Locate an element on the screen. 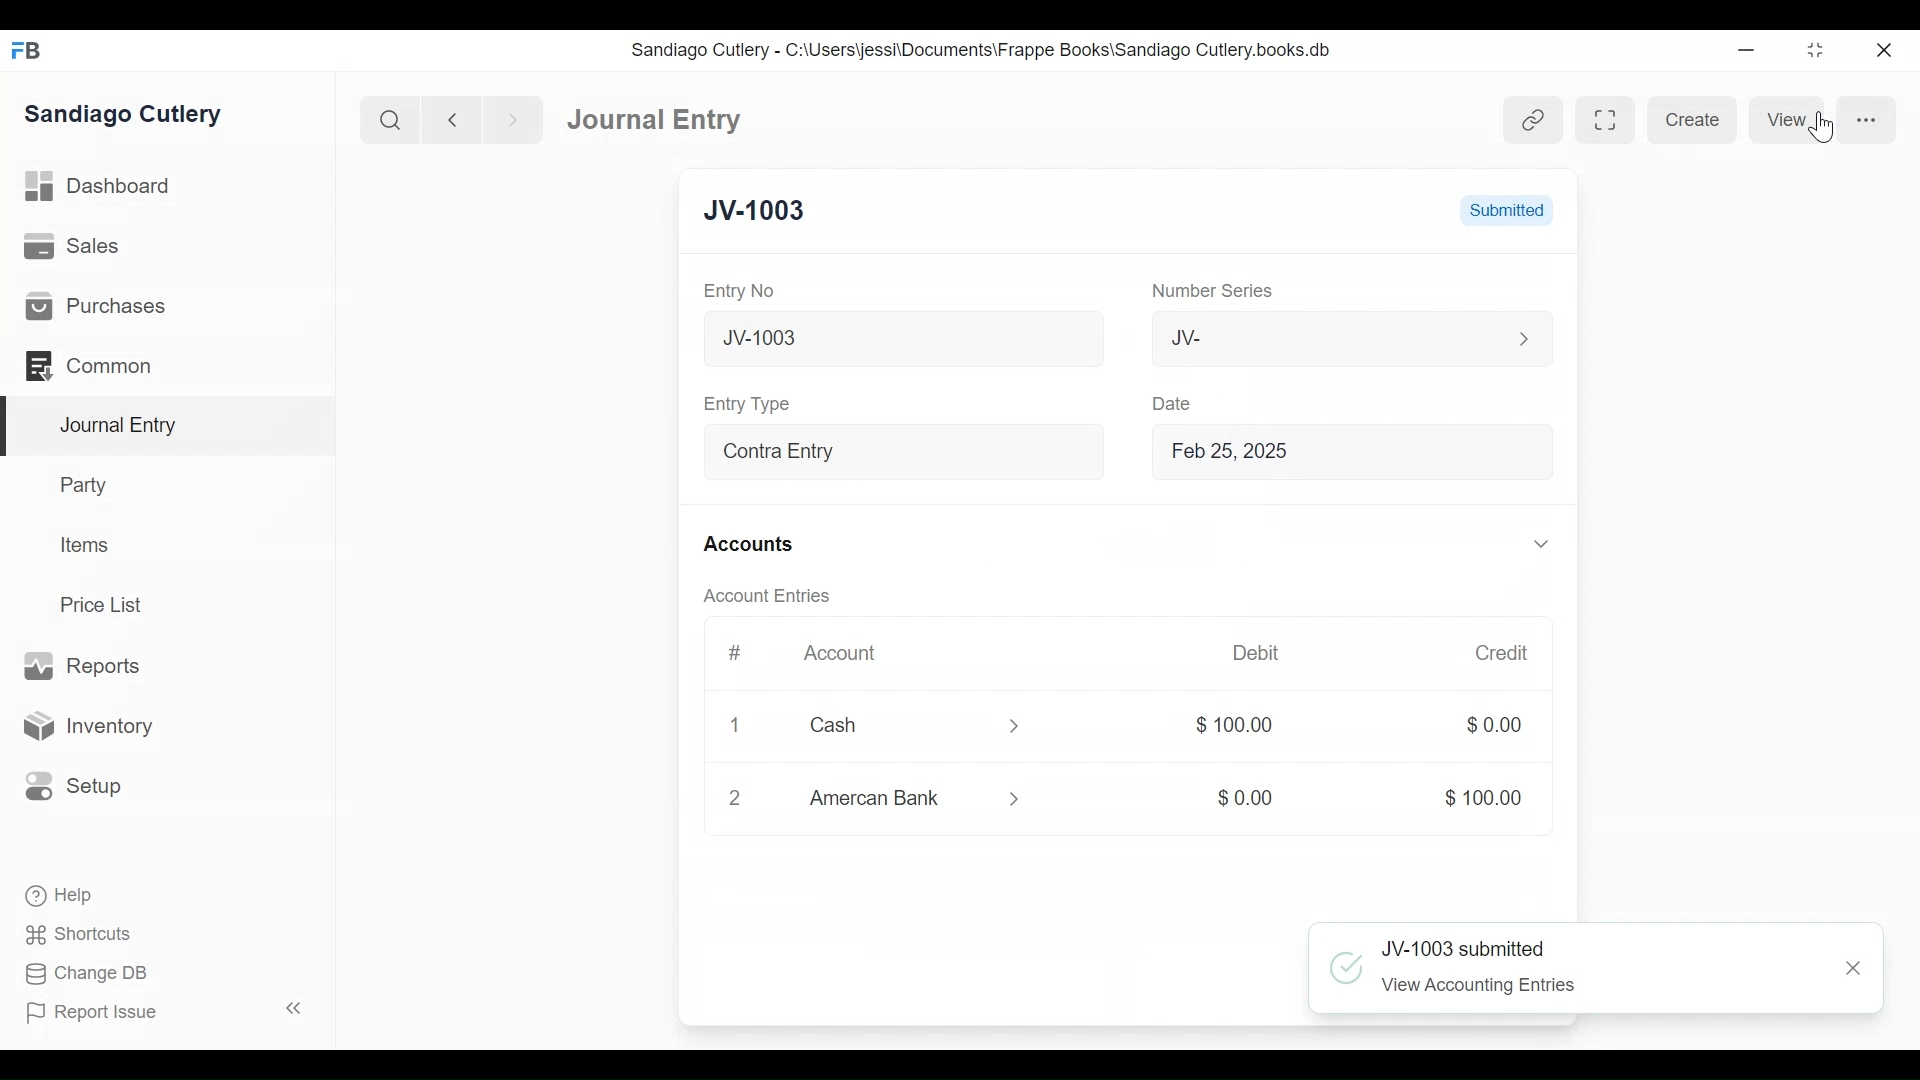 This screenshot has width=1920, height=1080. Shortcuts is located at coordinates (73, 934).